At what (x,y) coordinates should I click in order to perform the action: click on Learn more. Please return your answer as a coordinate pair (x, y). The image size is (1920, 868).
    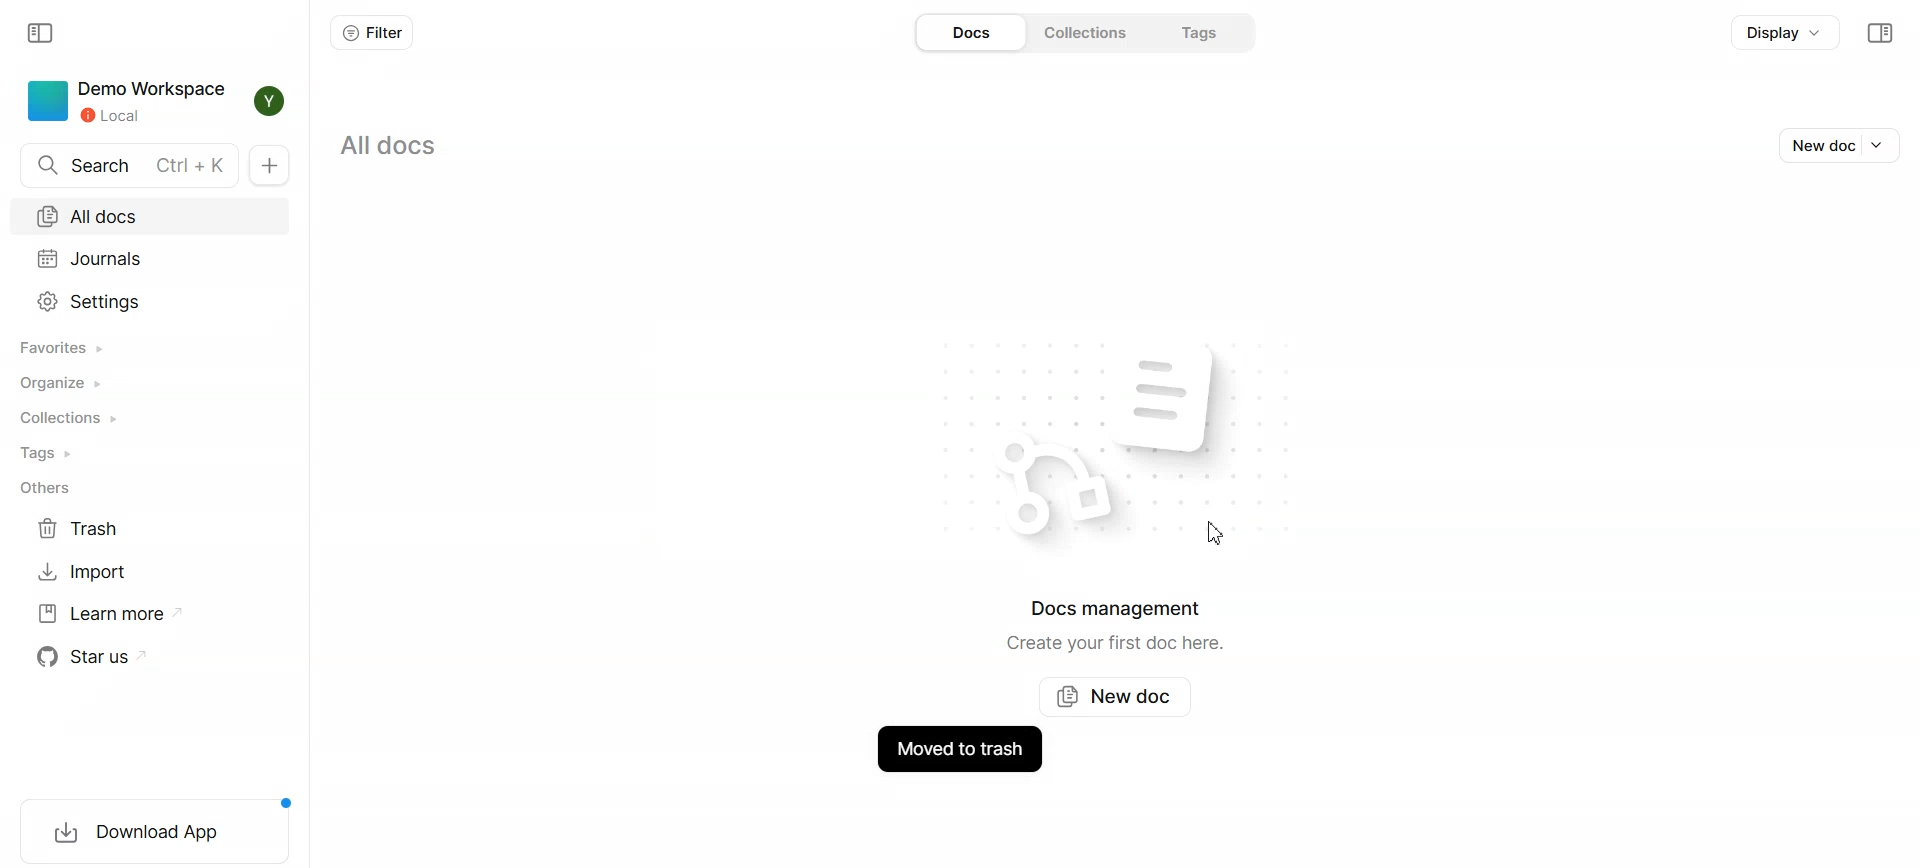
    Looking at the image, I should click on (131, 614).